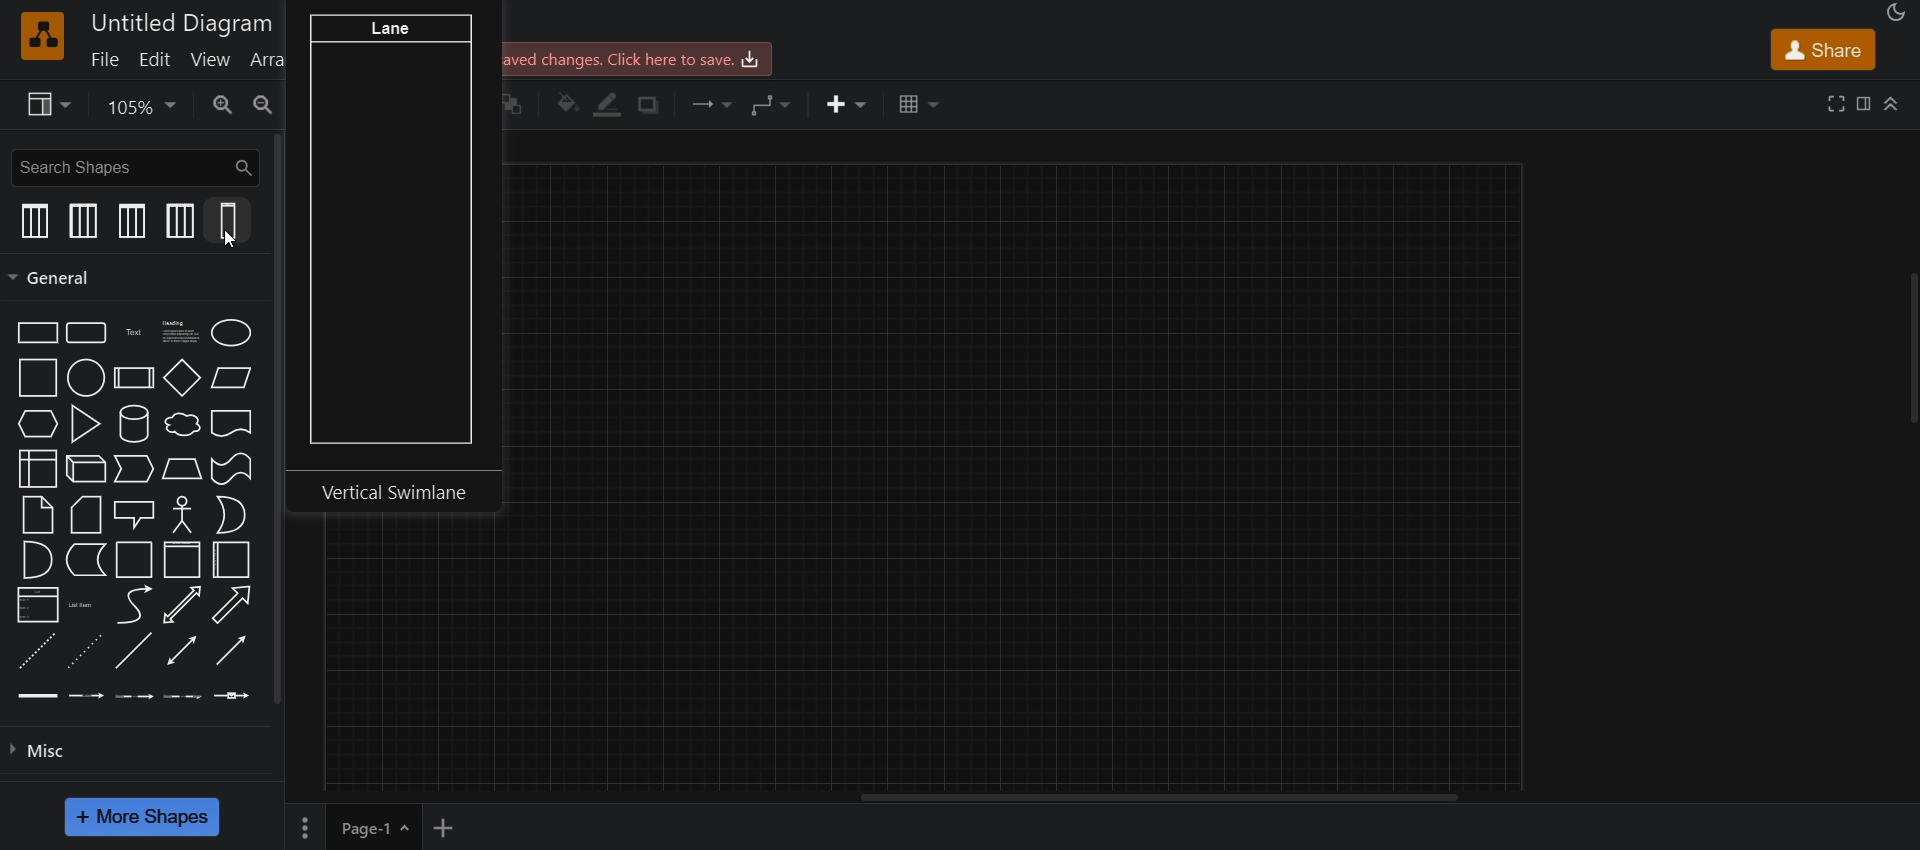 The height and width of the screenshot is (850, 1920). I want to click on list item, so click(84, 604).